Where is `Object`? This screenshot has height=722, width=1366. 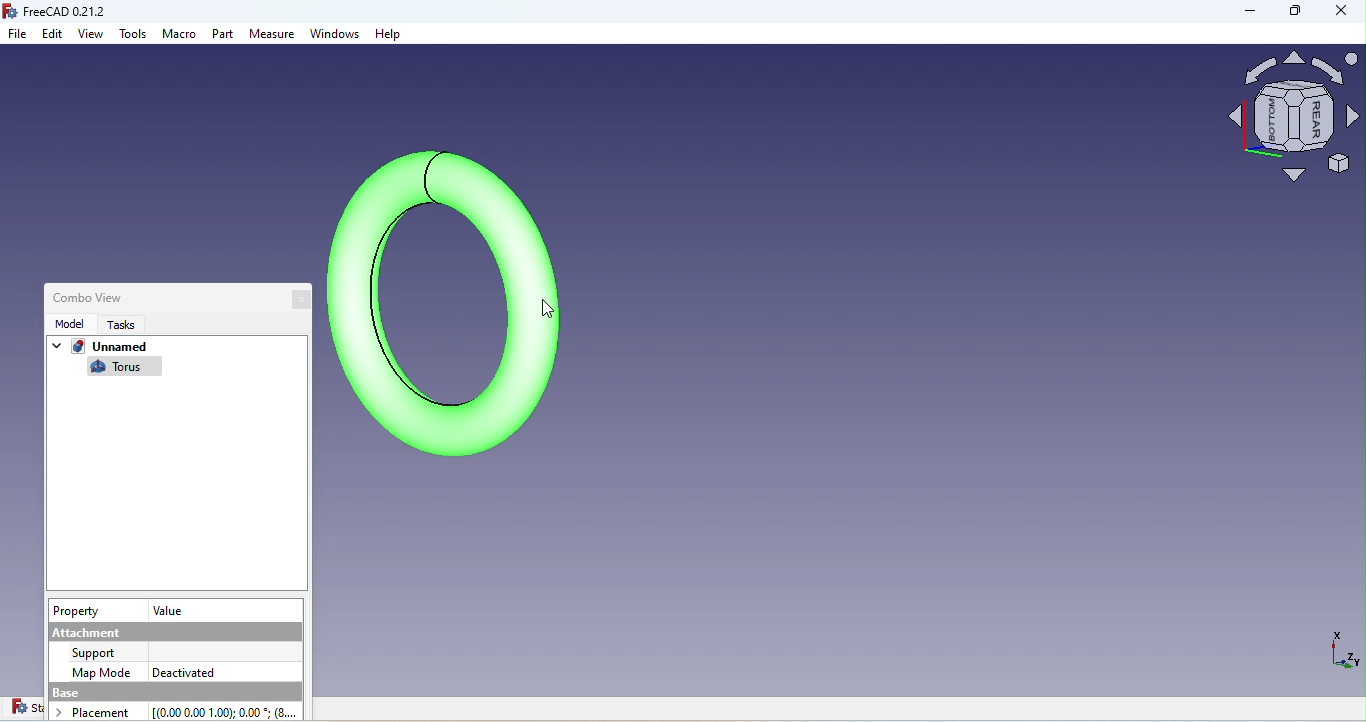 Object is located at coordinates (447, 298).